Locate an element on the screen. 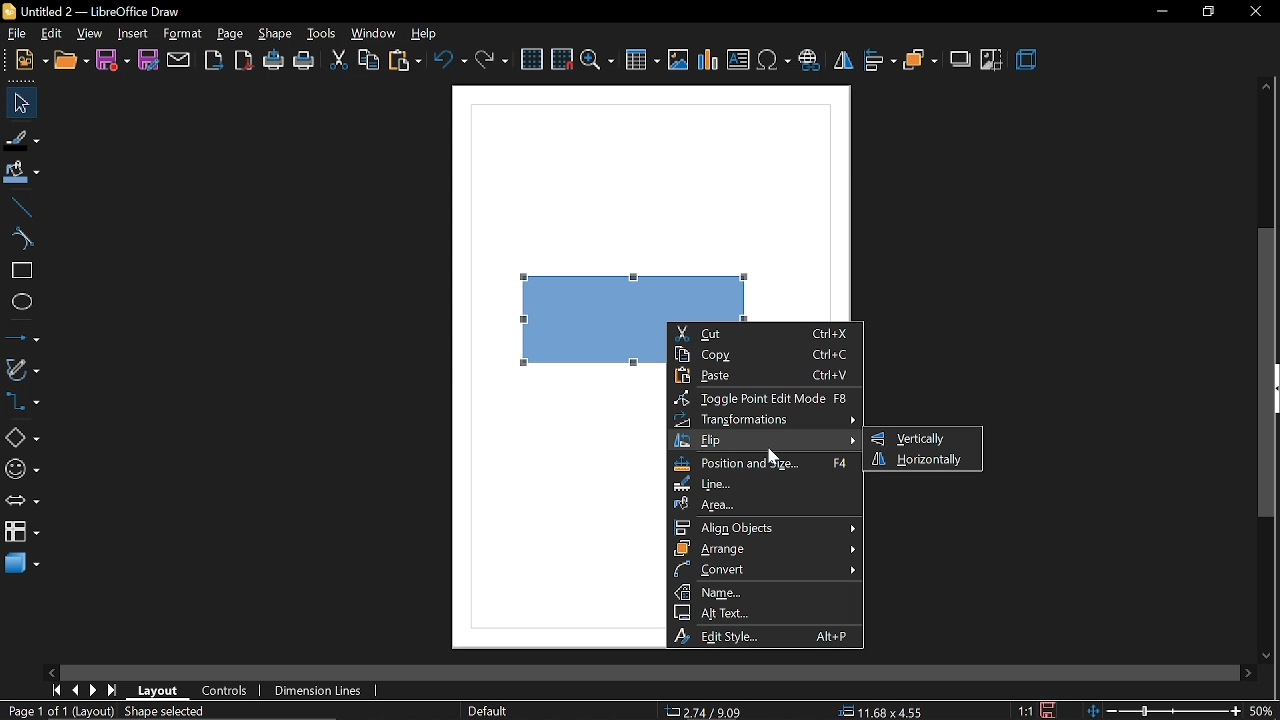 Image resolution: width=1280 pixels, height=720 pixels. move left is located at coordinates (50, 671).